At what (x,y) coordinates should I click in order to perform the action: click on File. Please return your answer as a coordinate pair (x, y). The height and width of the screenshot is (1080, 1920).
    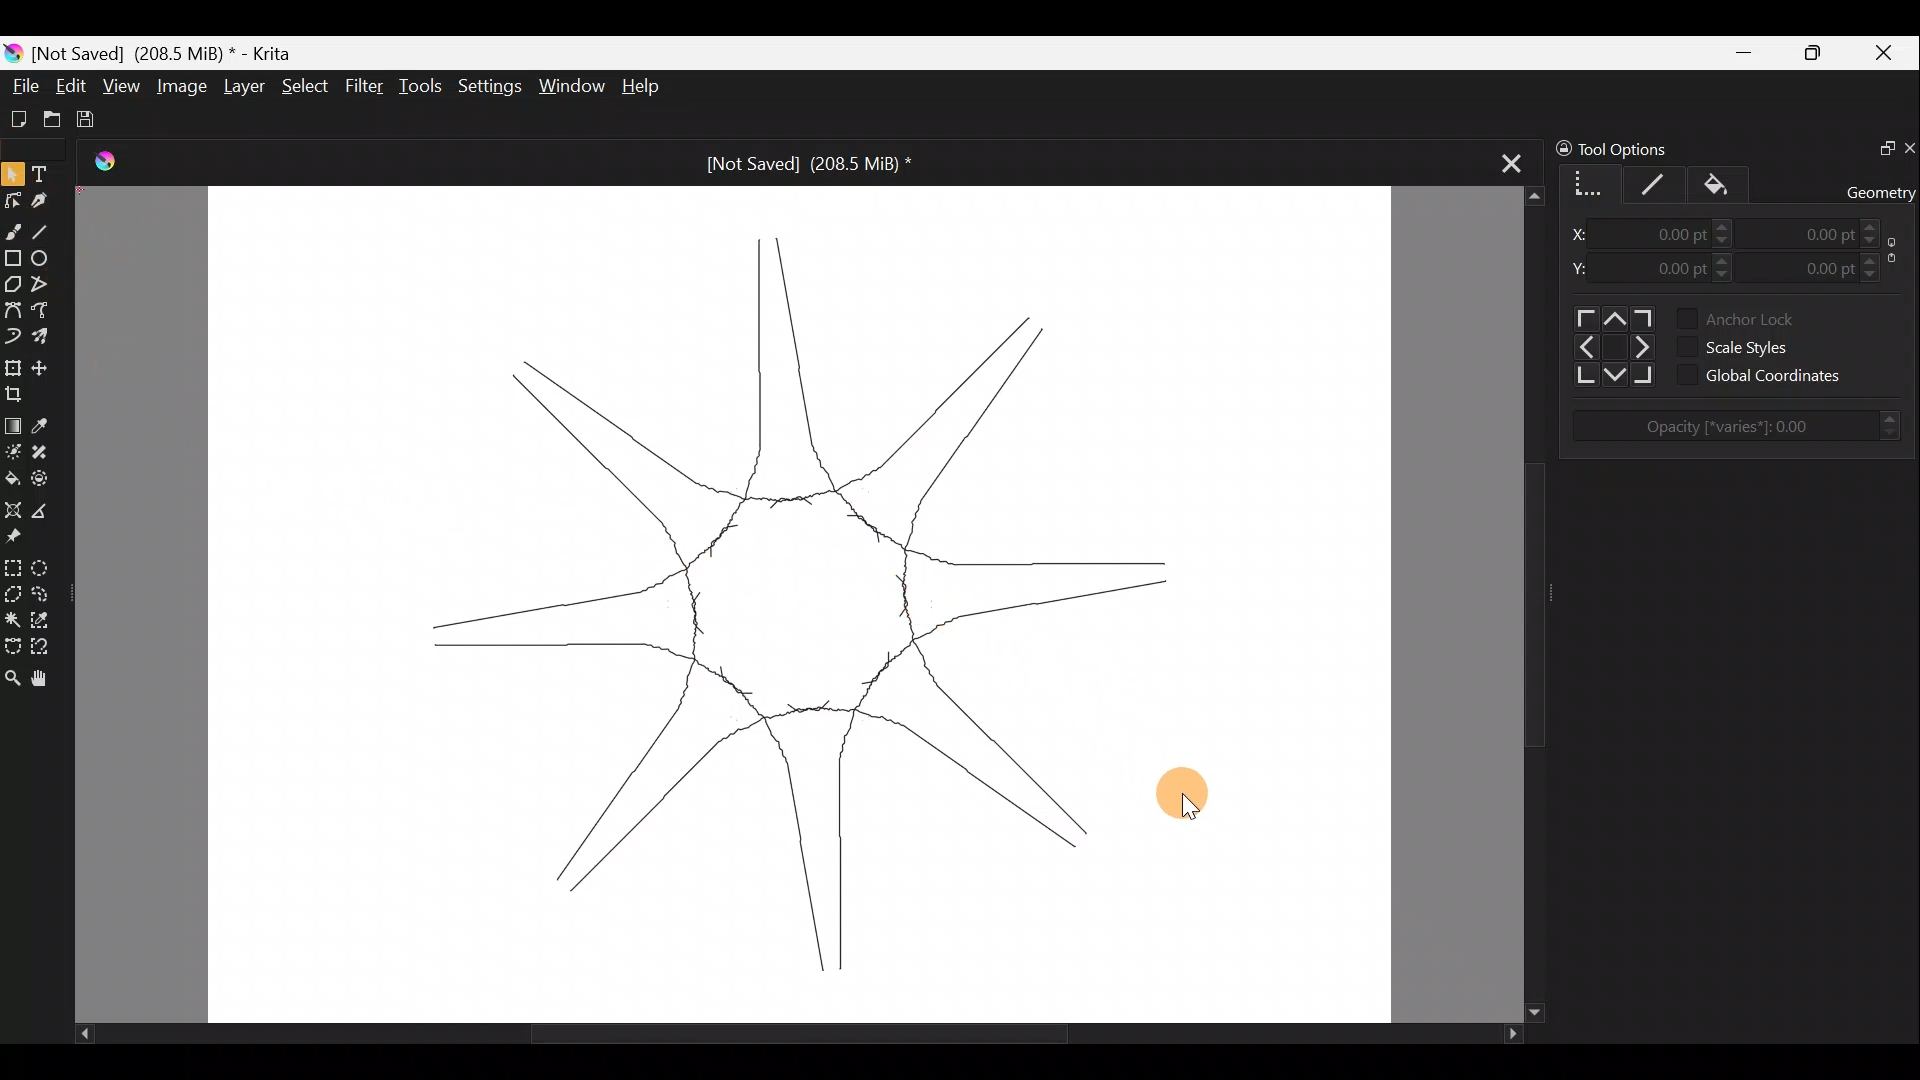
    Looking at the image, I should click on (19, 89).